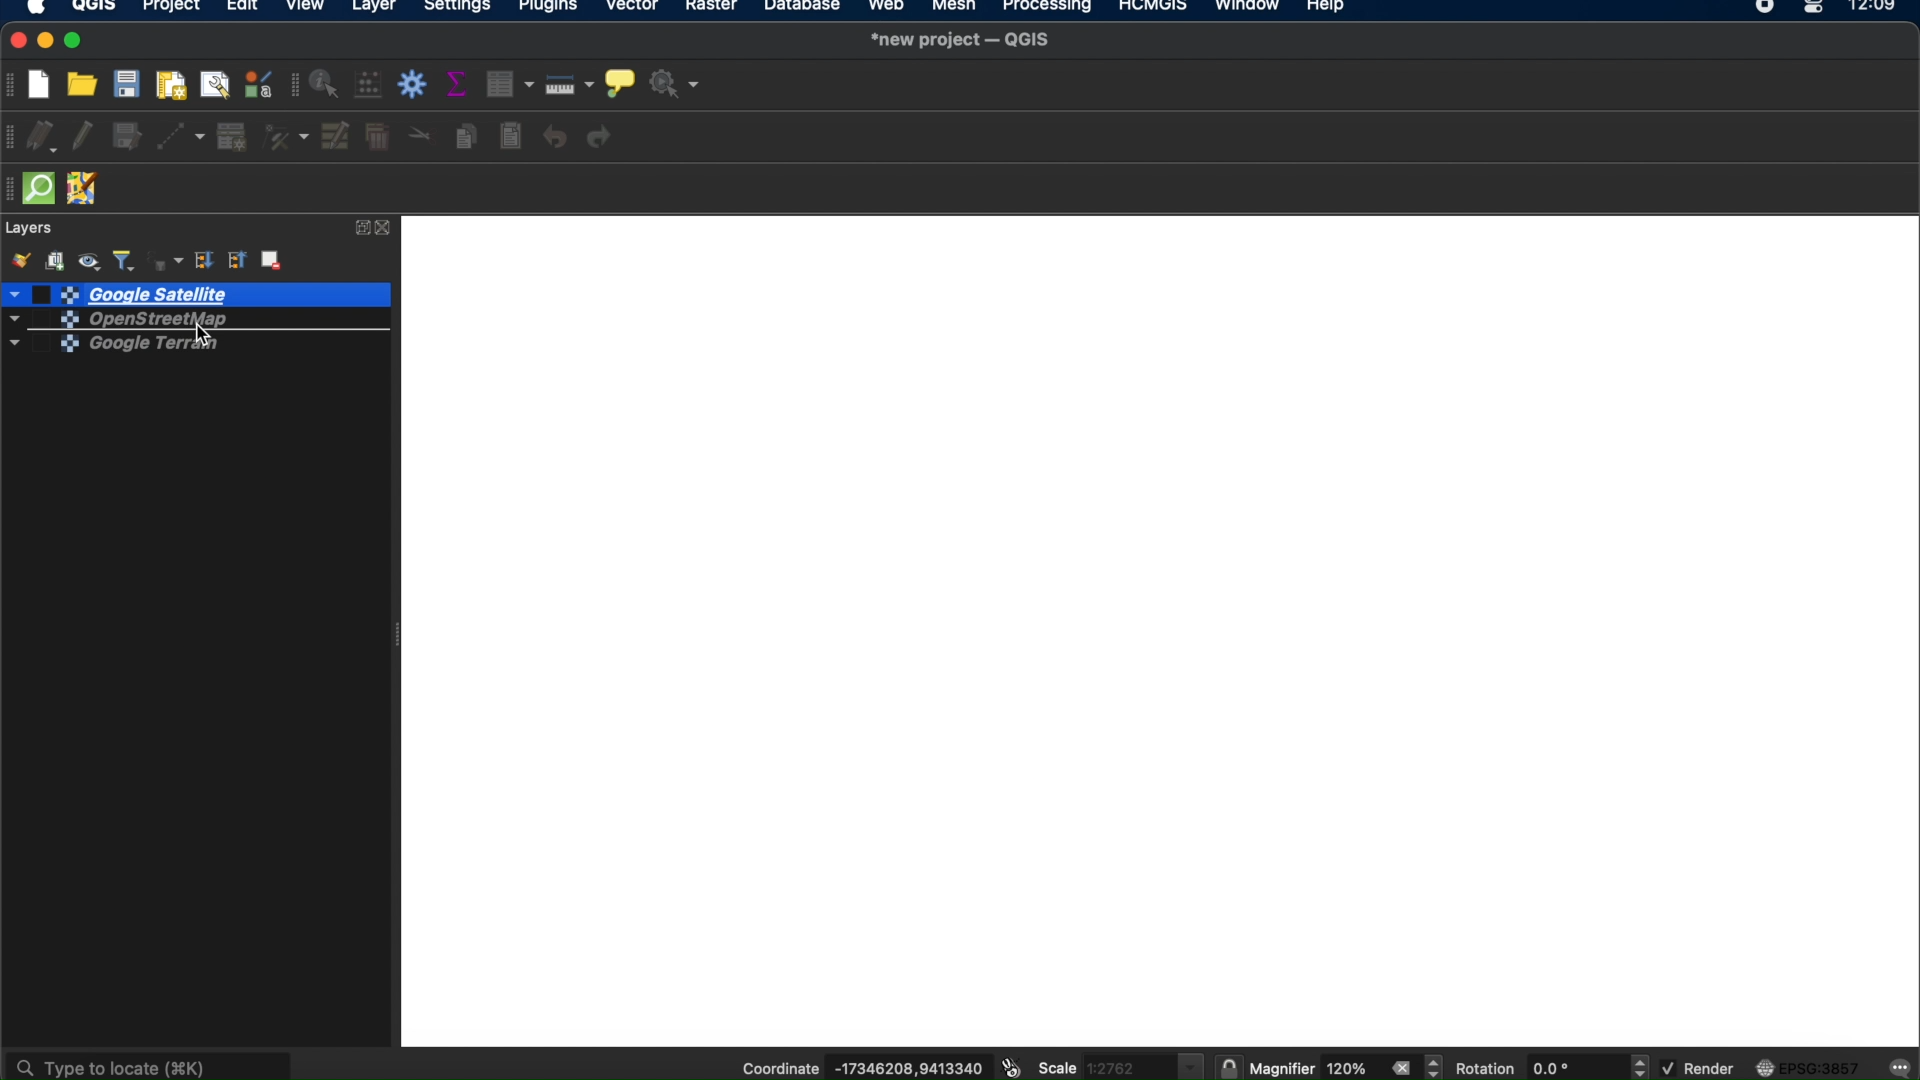 The width and height of the screenshot is (1920, 1080). What do you see at coordinates (12, 138) in the screenshot?
I see `digitizing toolbar` at bounding box center [12, 138].